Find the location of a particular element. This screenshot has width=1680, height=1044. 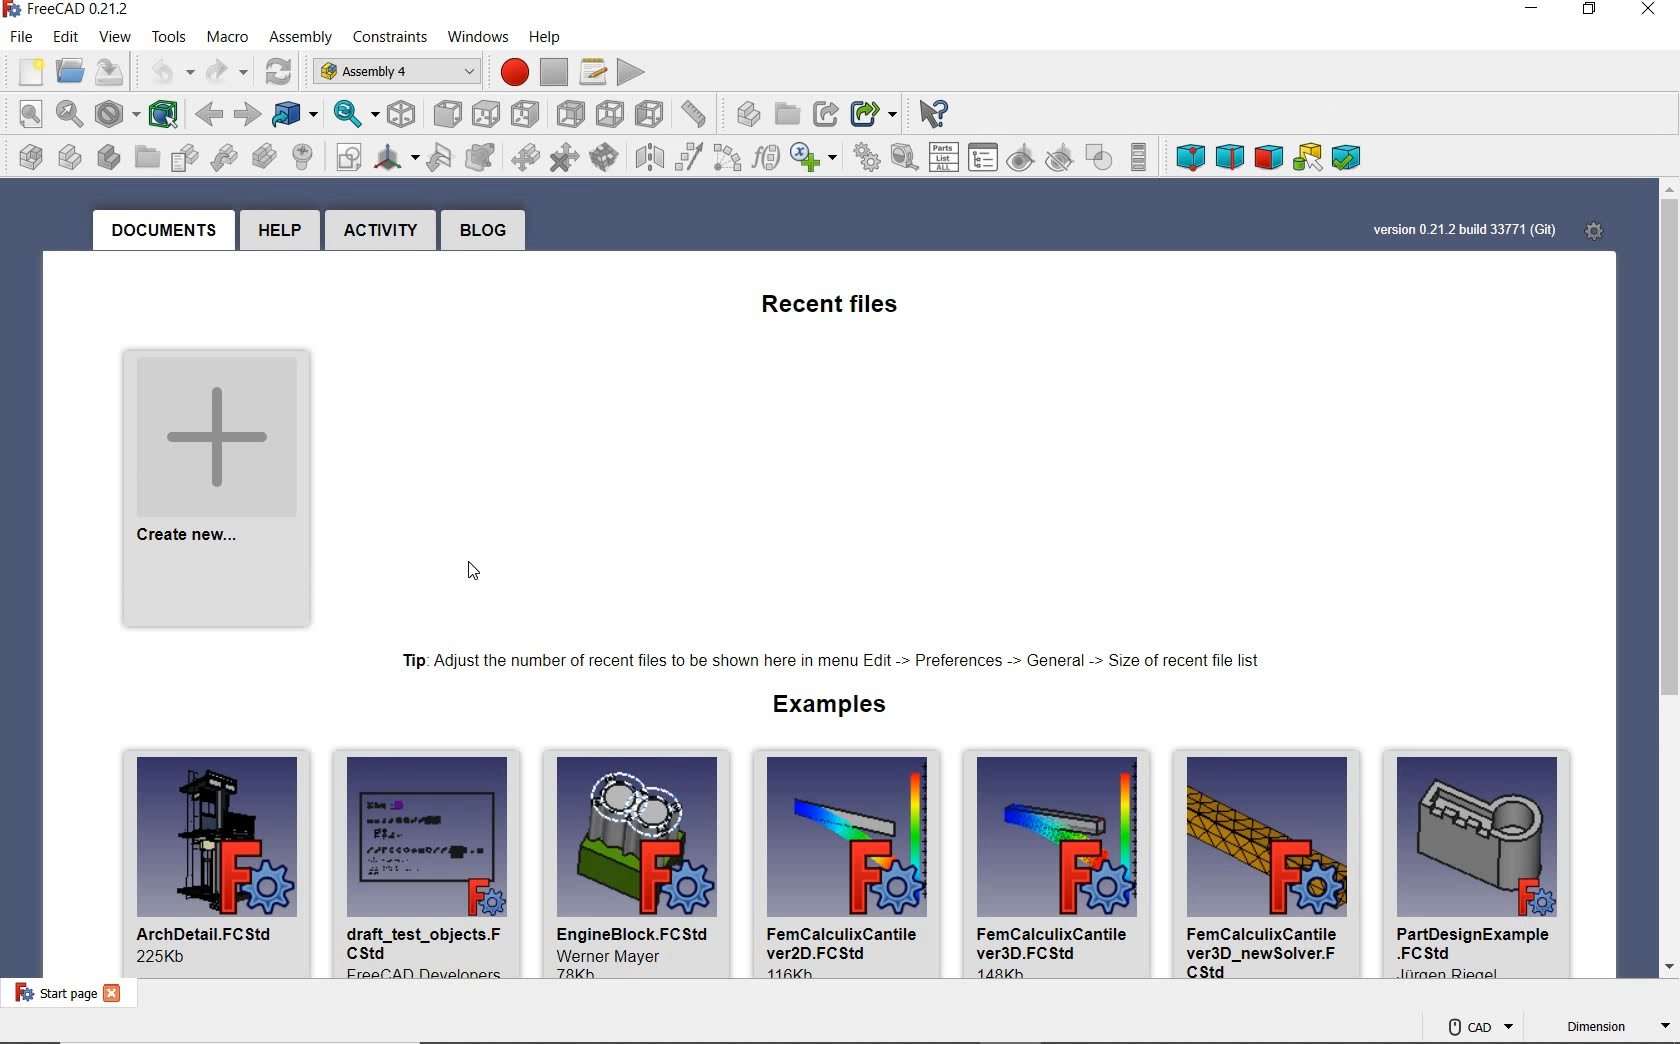

draw style is located at coordinates (115, 114).